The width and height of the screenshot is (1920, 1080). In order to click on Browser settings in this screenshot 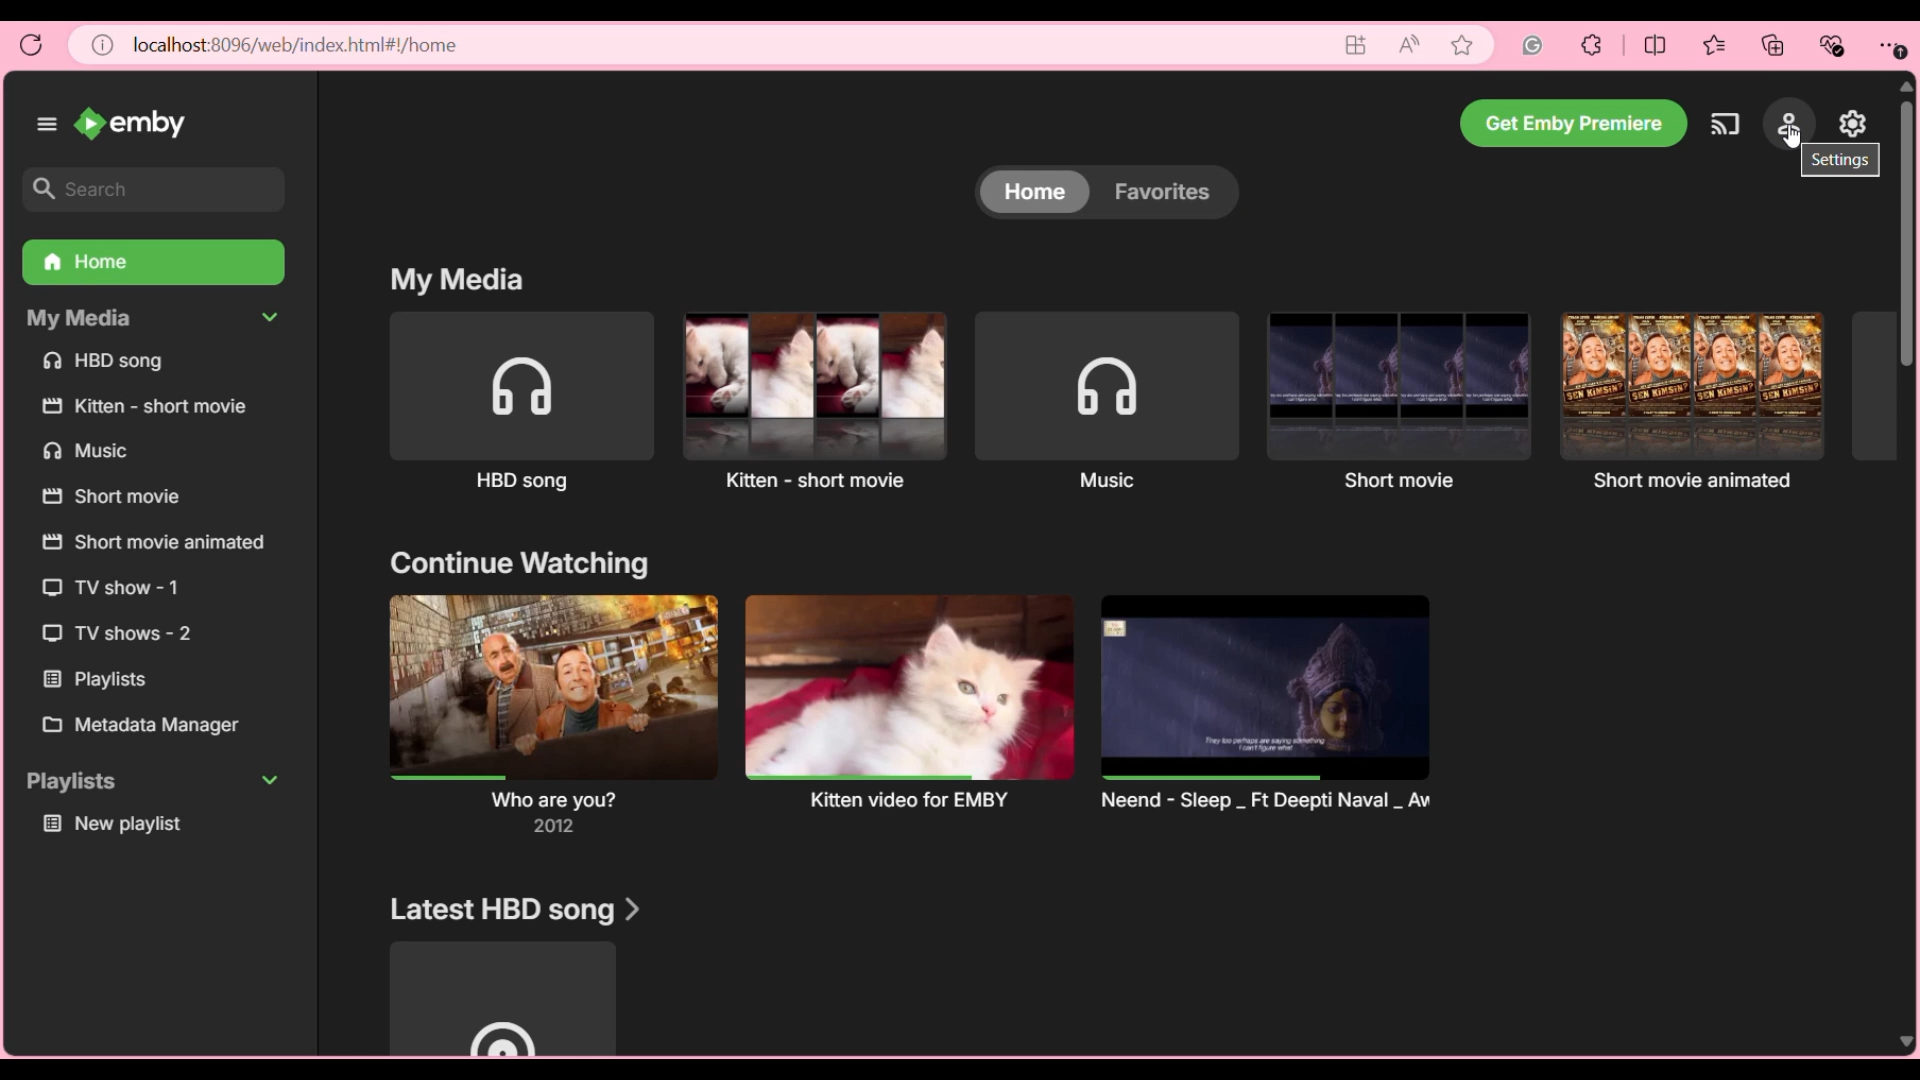, I will do `click(1891, 46)`.